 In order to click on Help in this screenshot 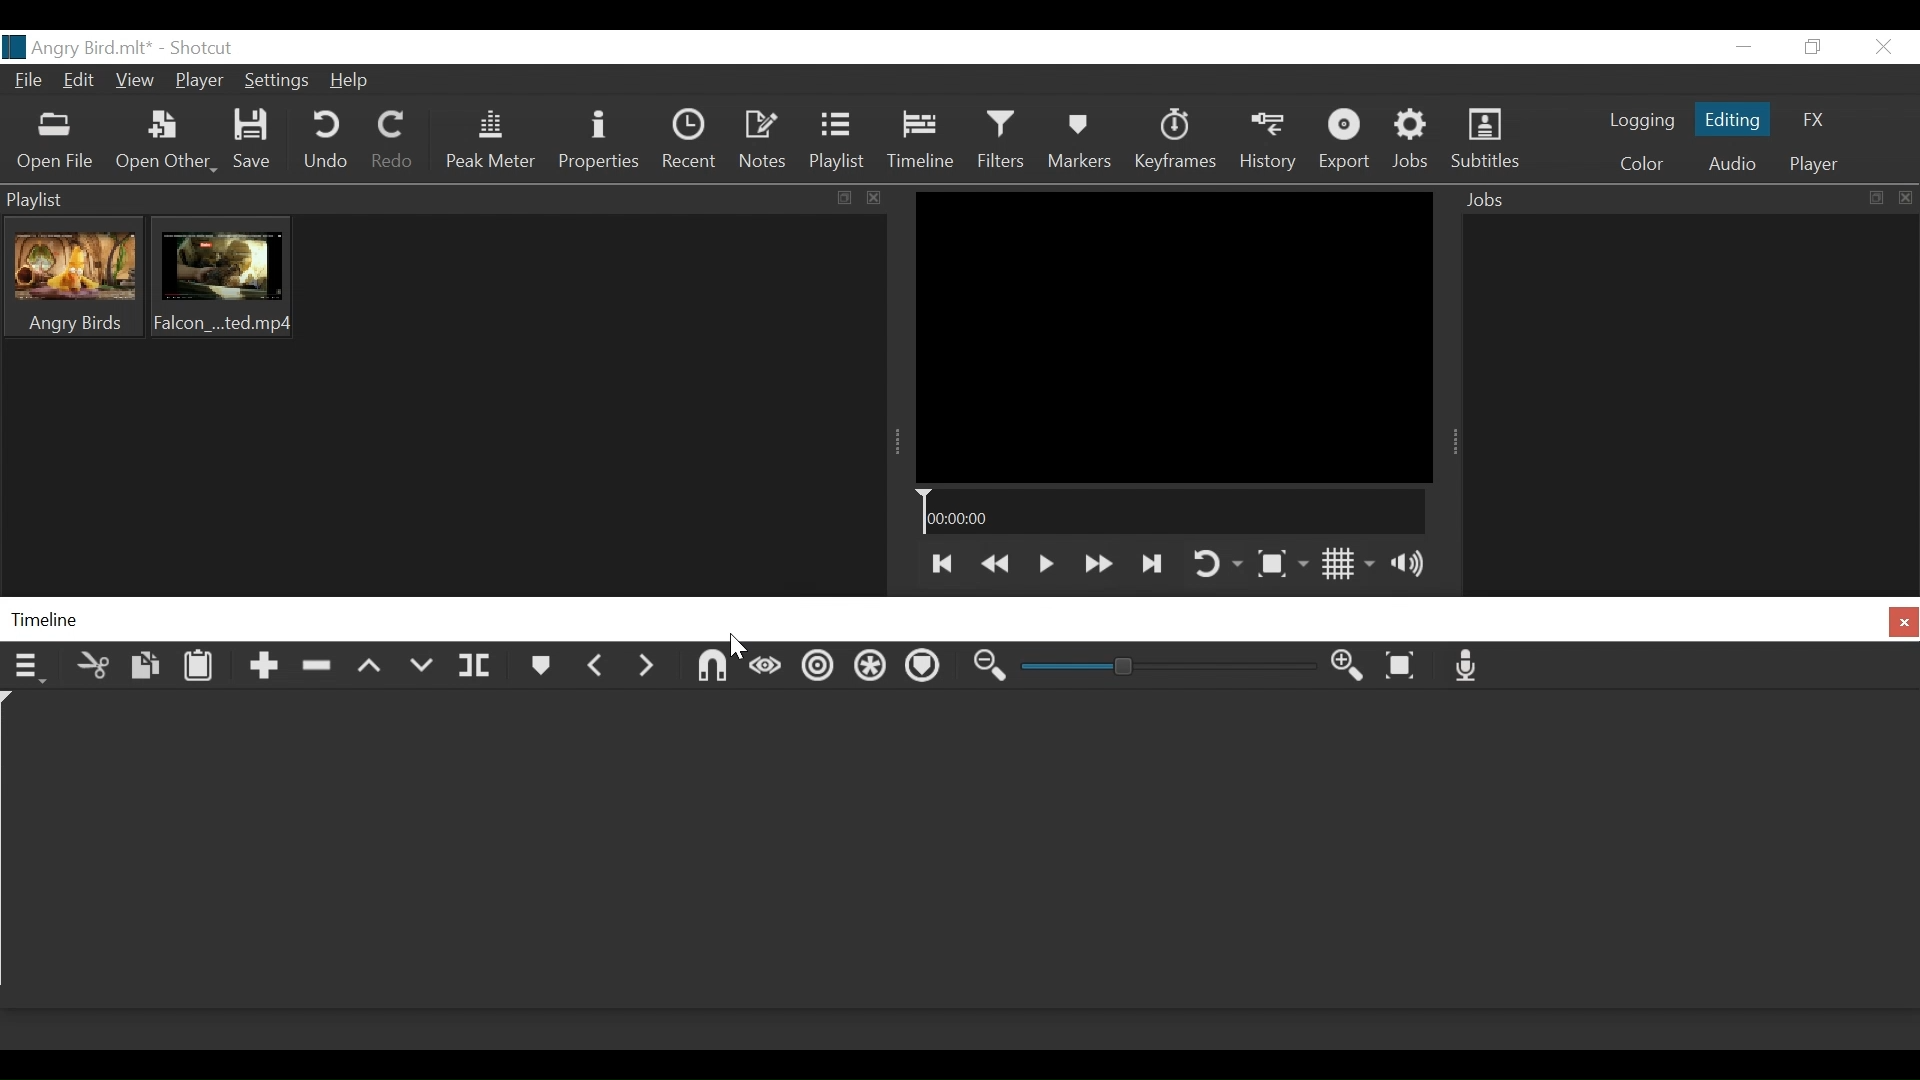, I will do `click(351, 83)`.